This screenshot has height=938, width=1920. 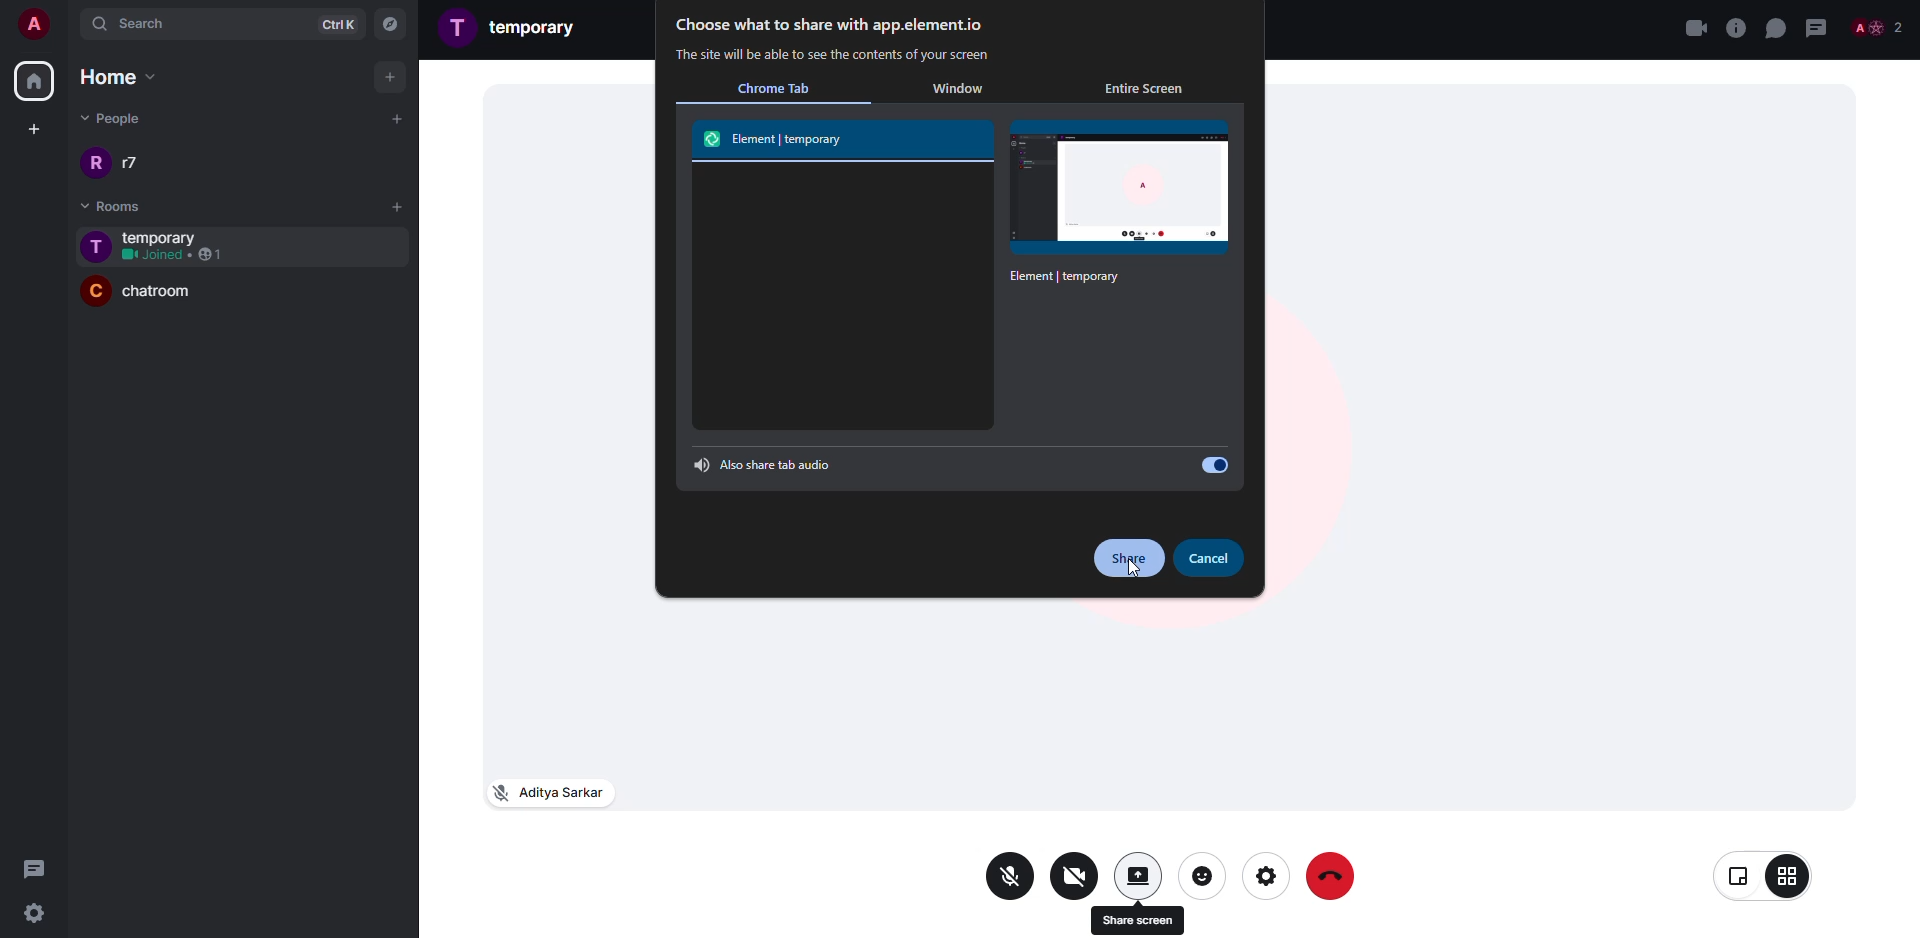 What do you see at coordinates (1125, 207) in the screenshot?
I see `selected` at bounding box center [1125, 207].